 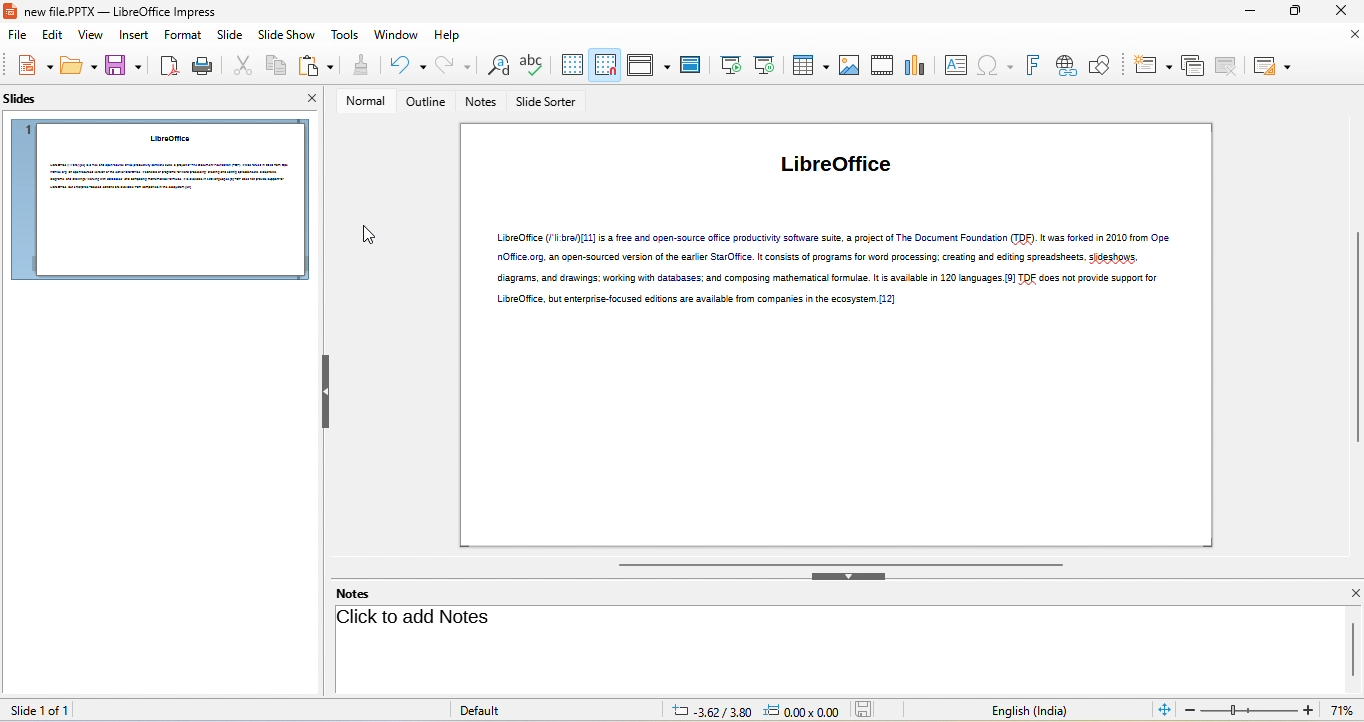 I want to click on snap to grid, so click(x=609, y=68).